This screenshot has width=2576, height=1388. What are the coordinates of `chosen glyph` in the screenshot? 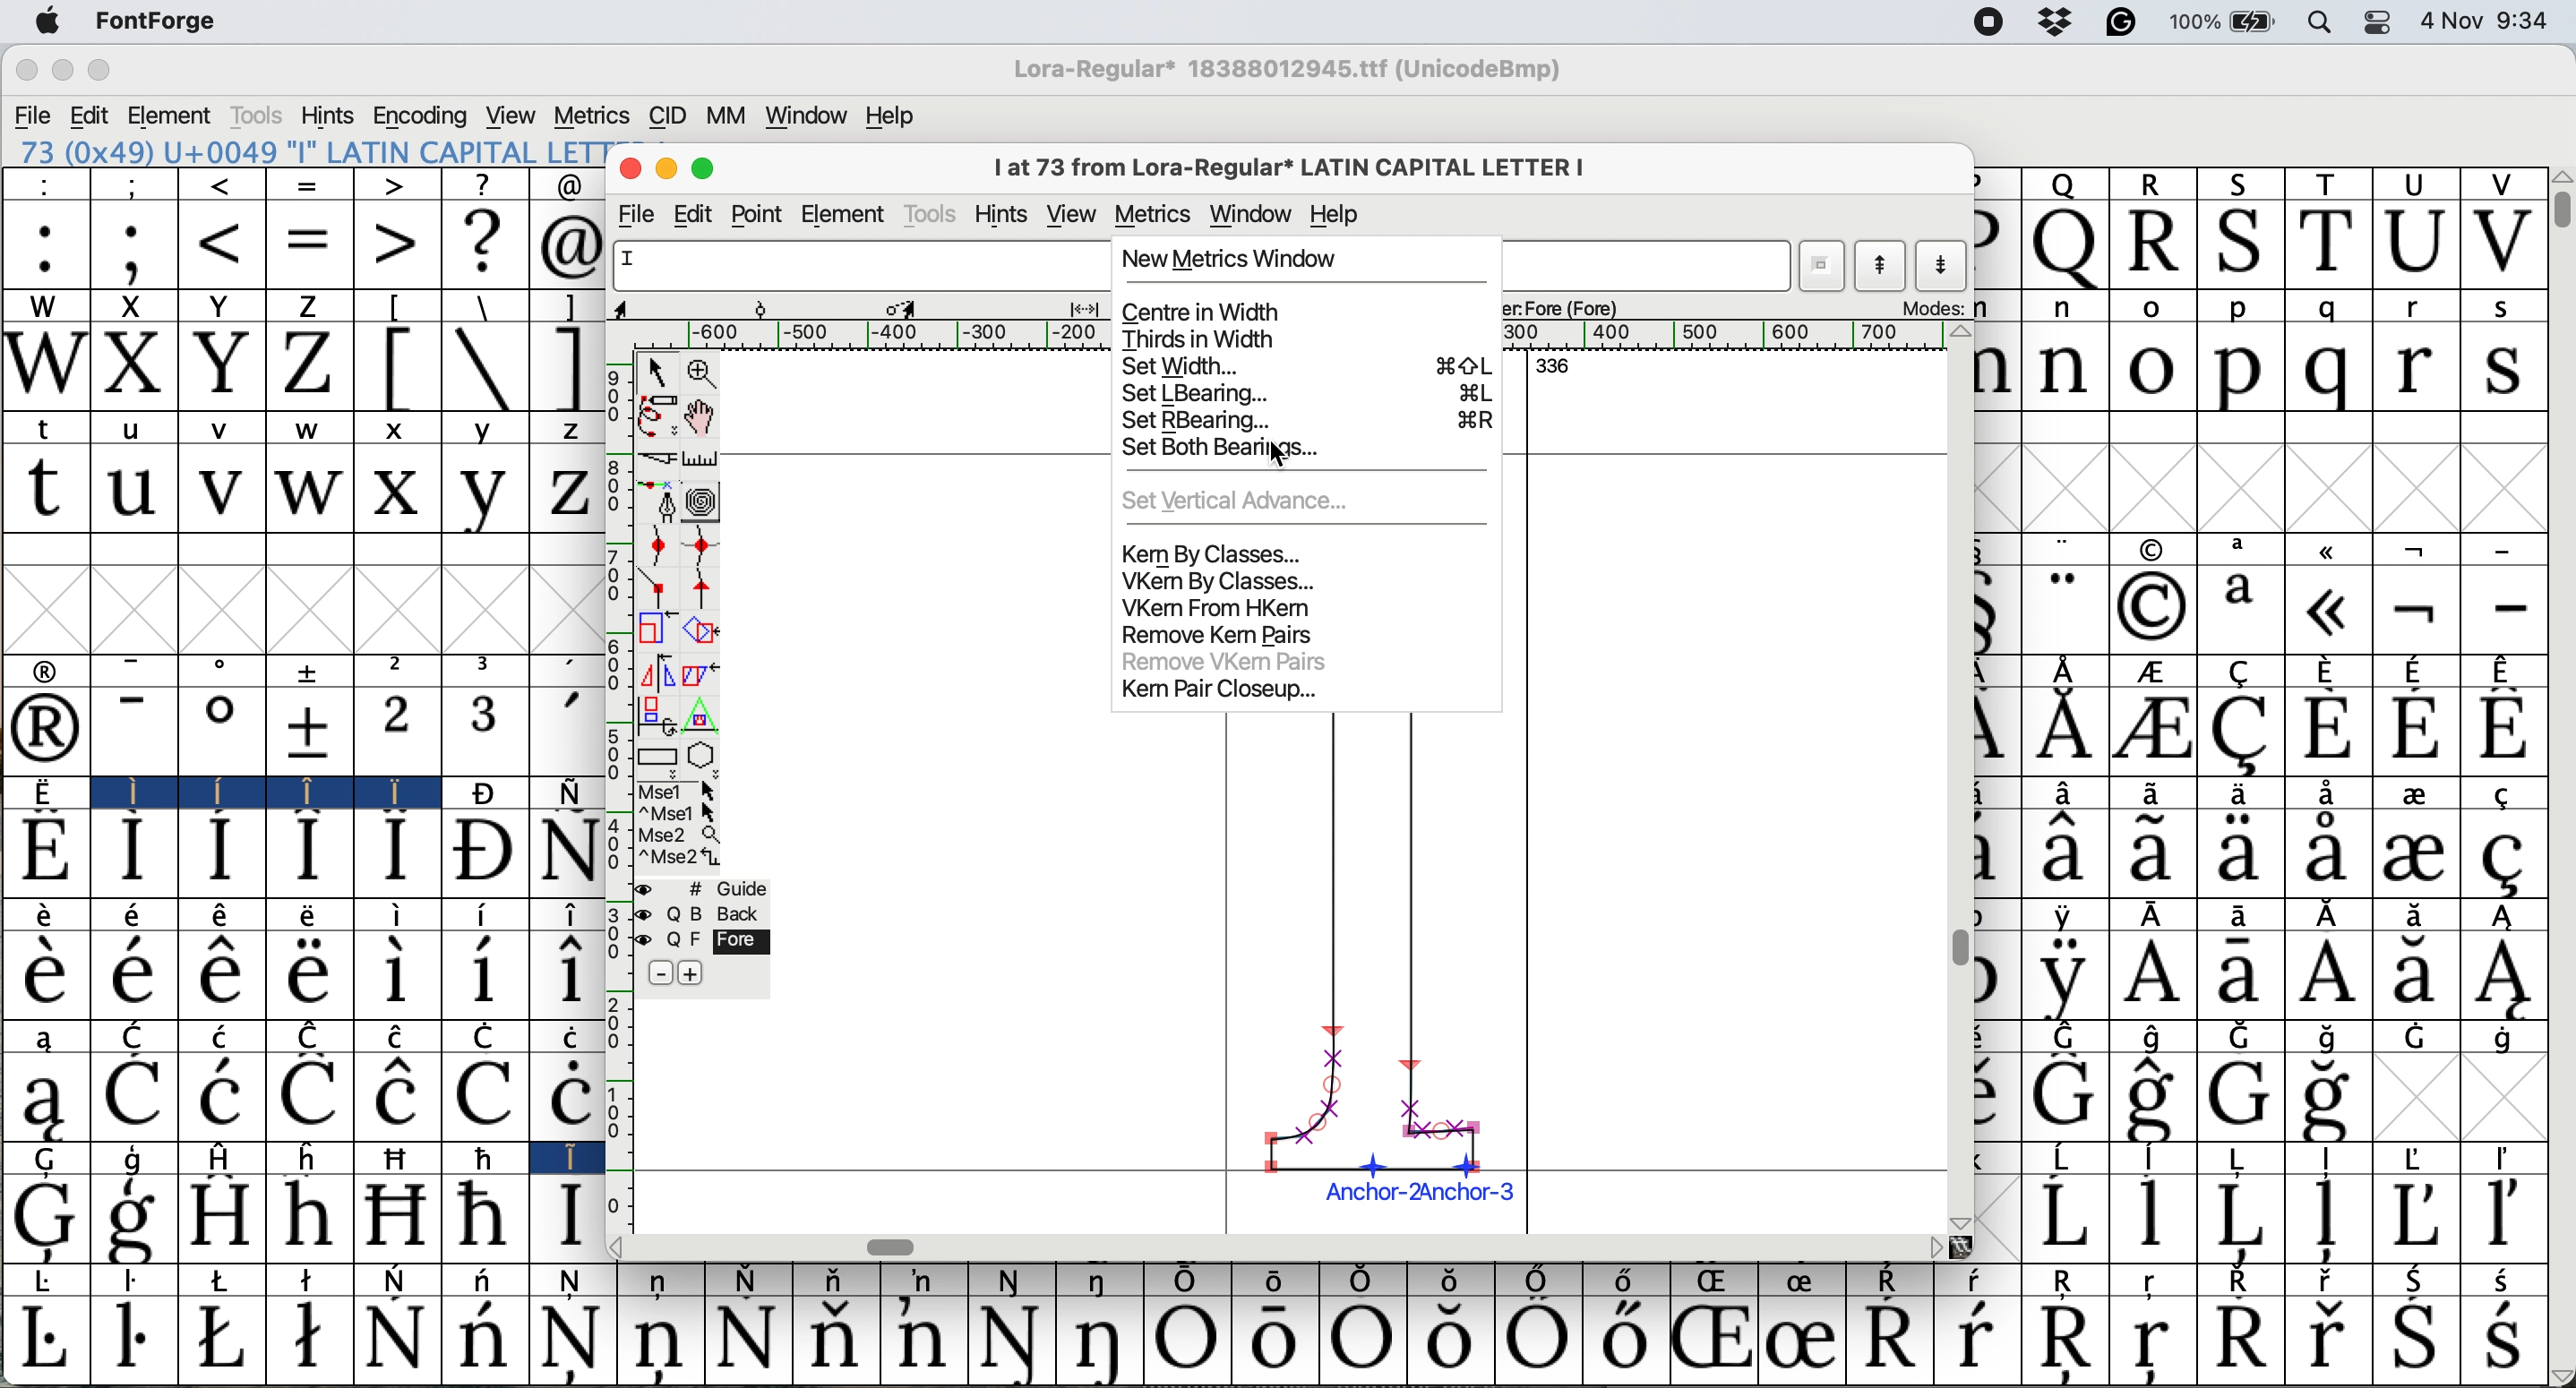 It's located at (1385, 964).